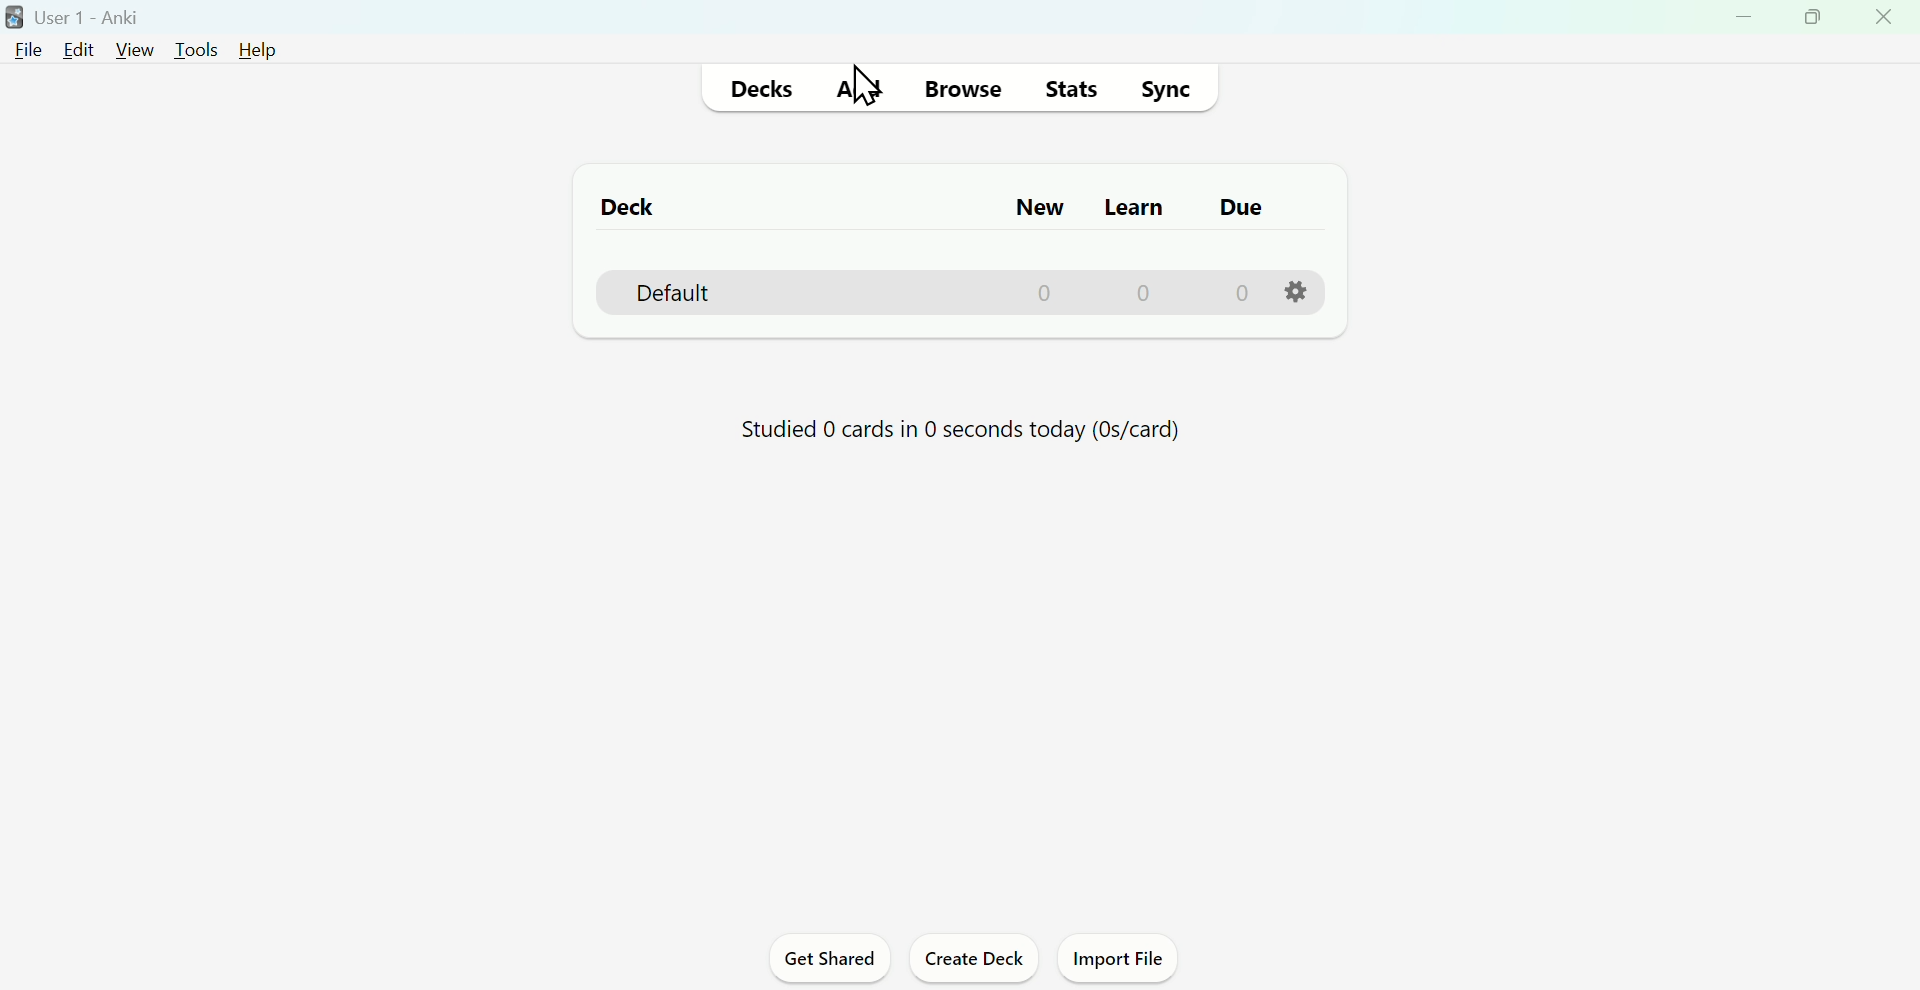 The height and width of the screenshot is (990, 1920). Describe the element at coordinates (135, 50) in the screenshot. I see `View` at that location.